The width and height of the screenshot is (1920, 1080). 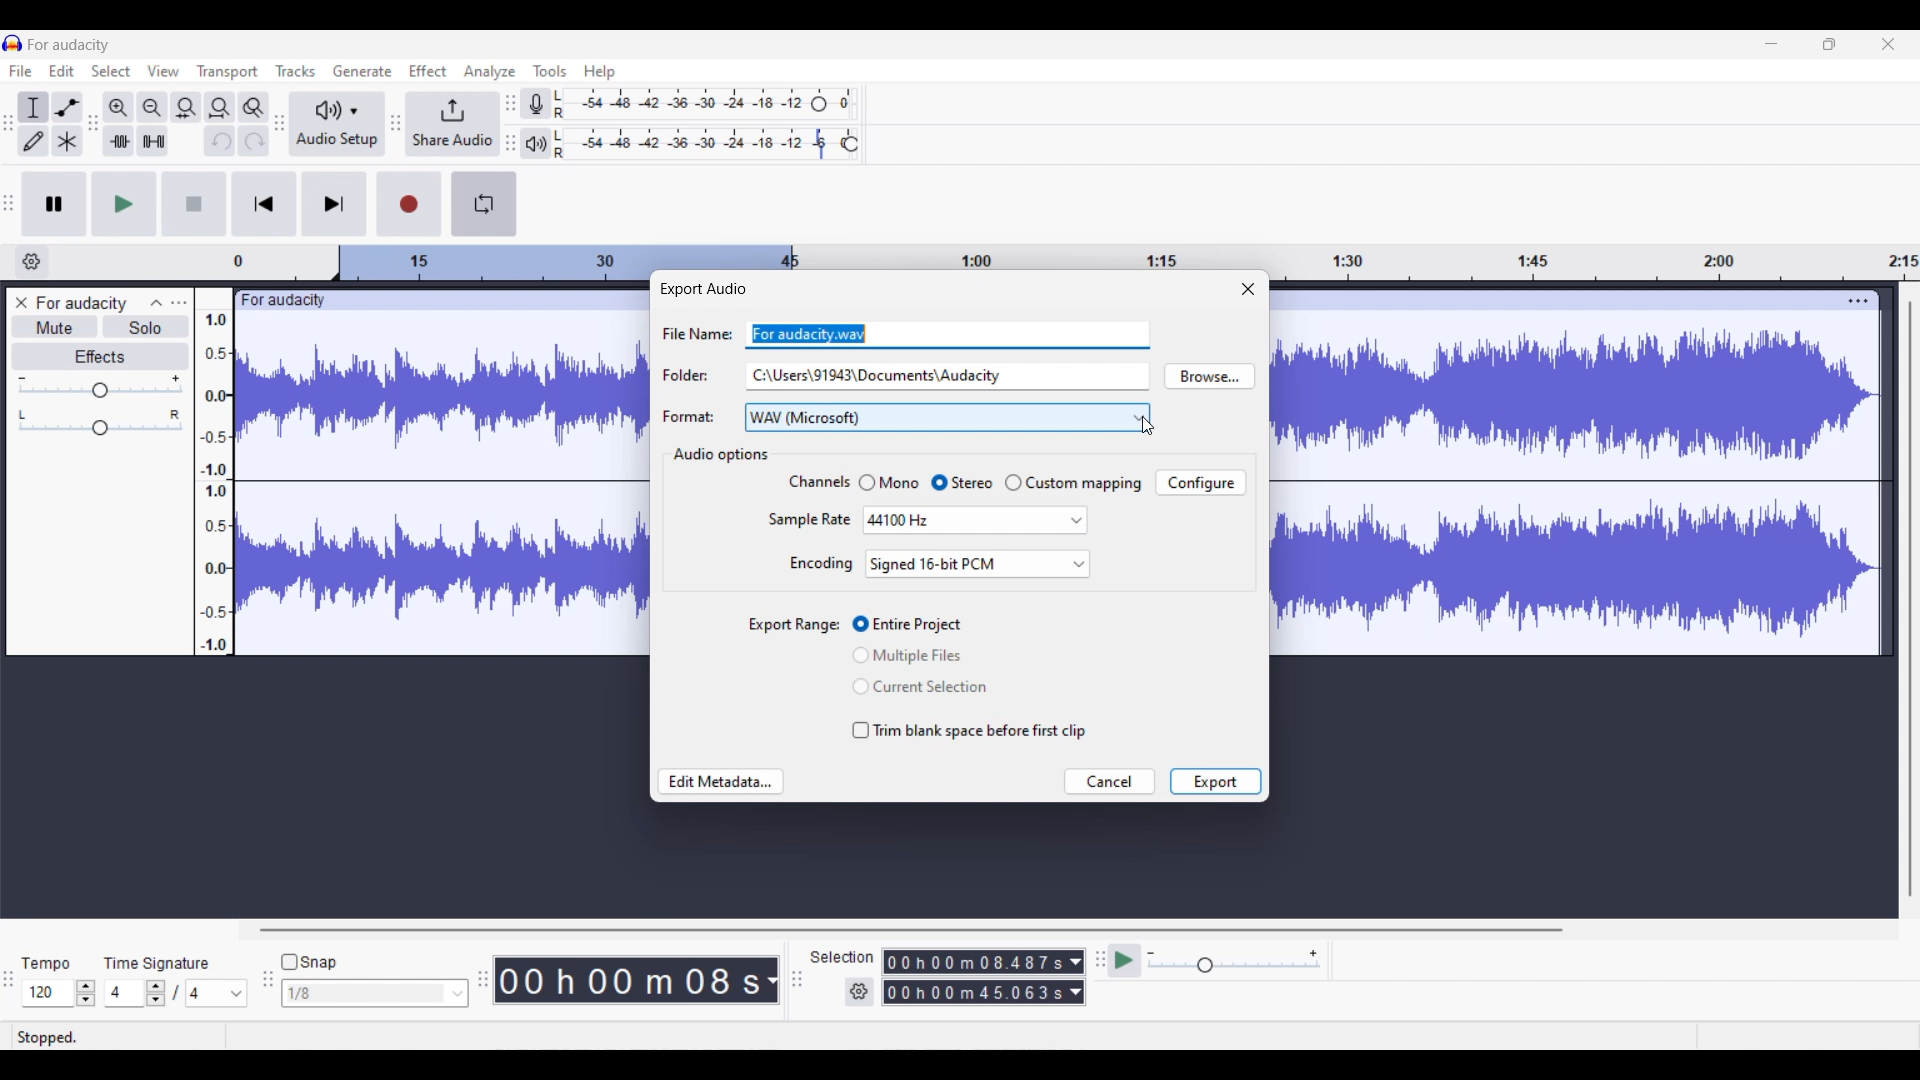 What do you see at coordinates (111, 71) in the screenshot?
I see `Select menu` at bounding box center [111, 71].